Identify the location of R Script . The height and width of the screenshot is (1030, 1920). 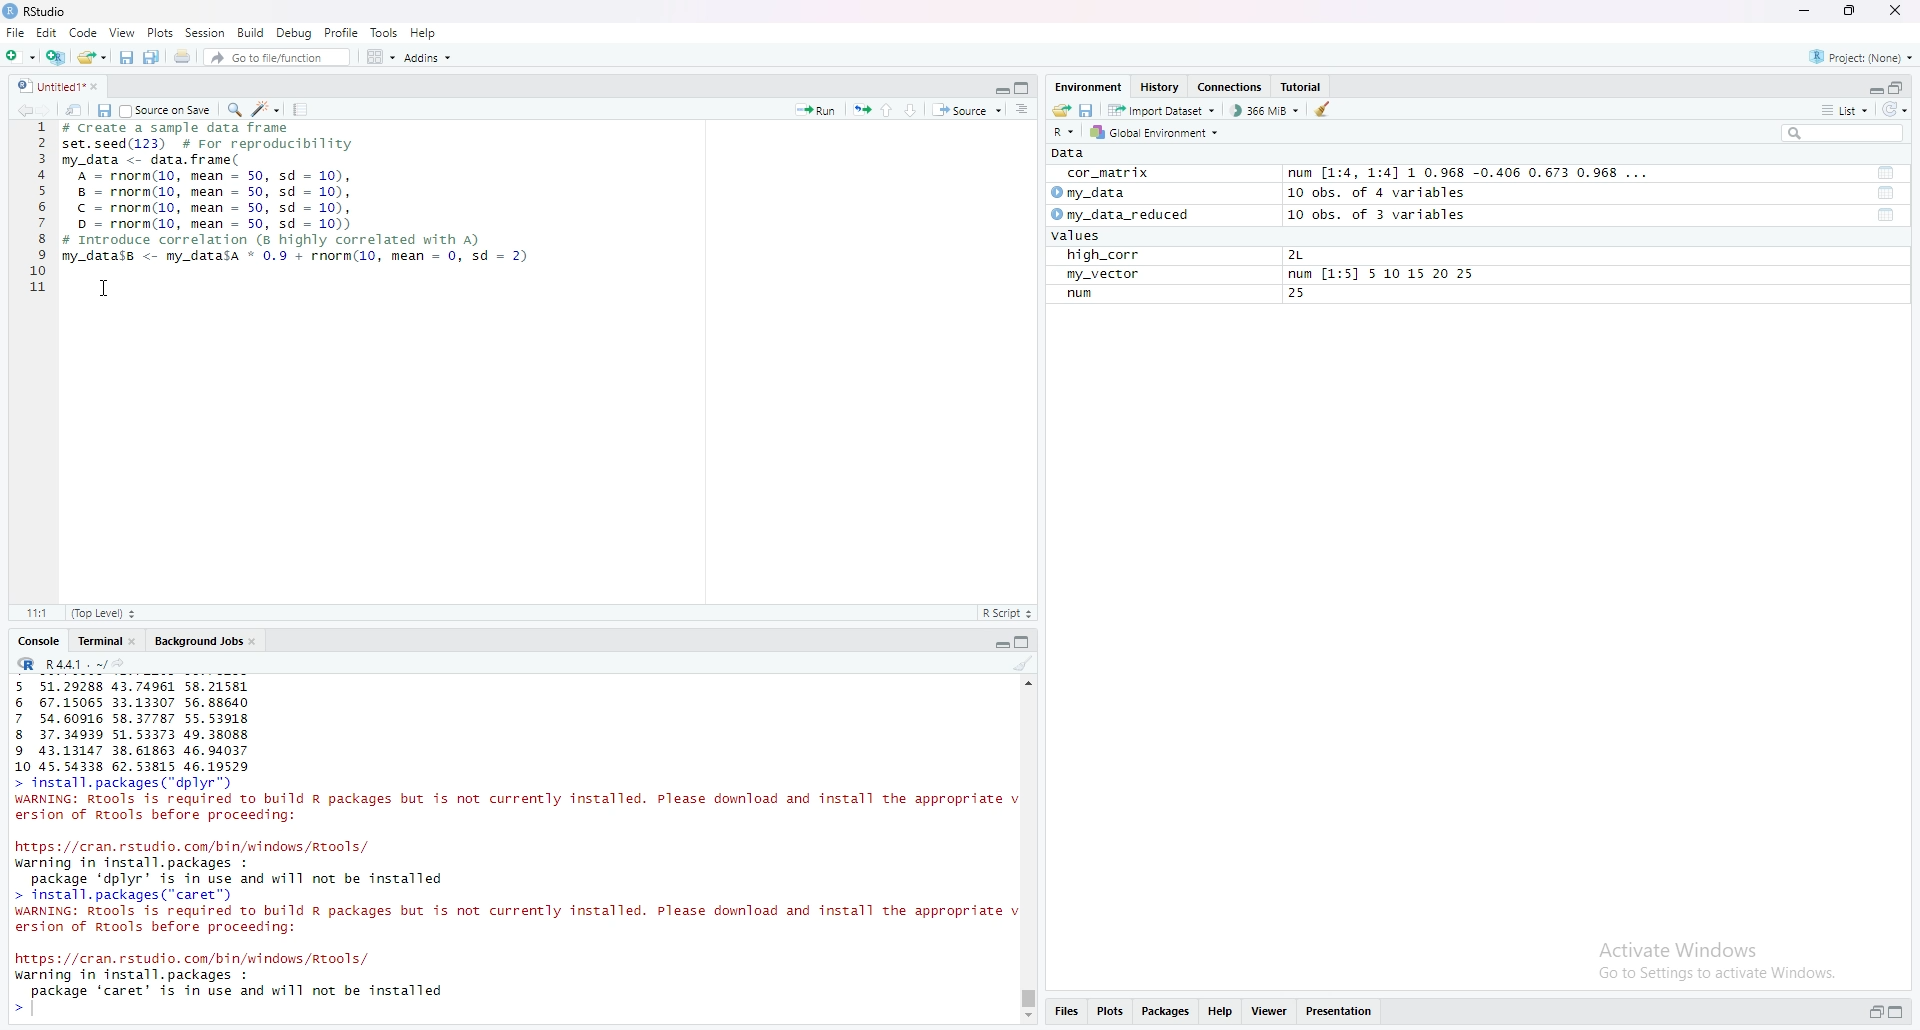
(1007, 615).